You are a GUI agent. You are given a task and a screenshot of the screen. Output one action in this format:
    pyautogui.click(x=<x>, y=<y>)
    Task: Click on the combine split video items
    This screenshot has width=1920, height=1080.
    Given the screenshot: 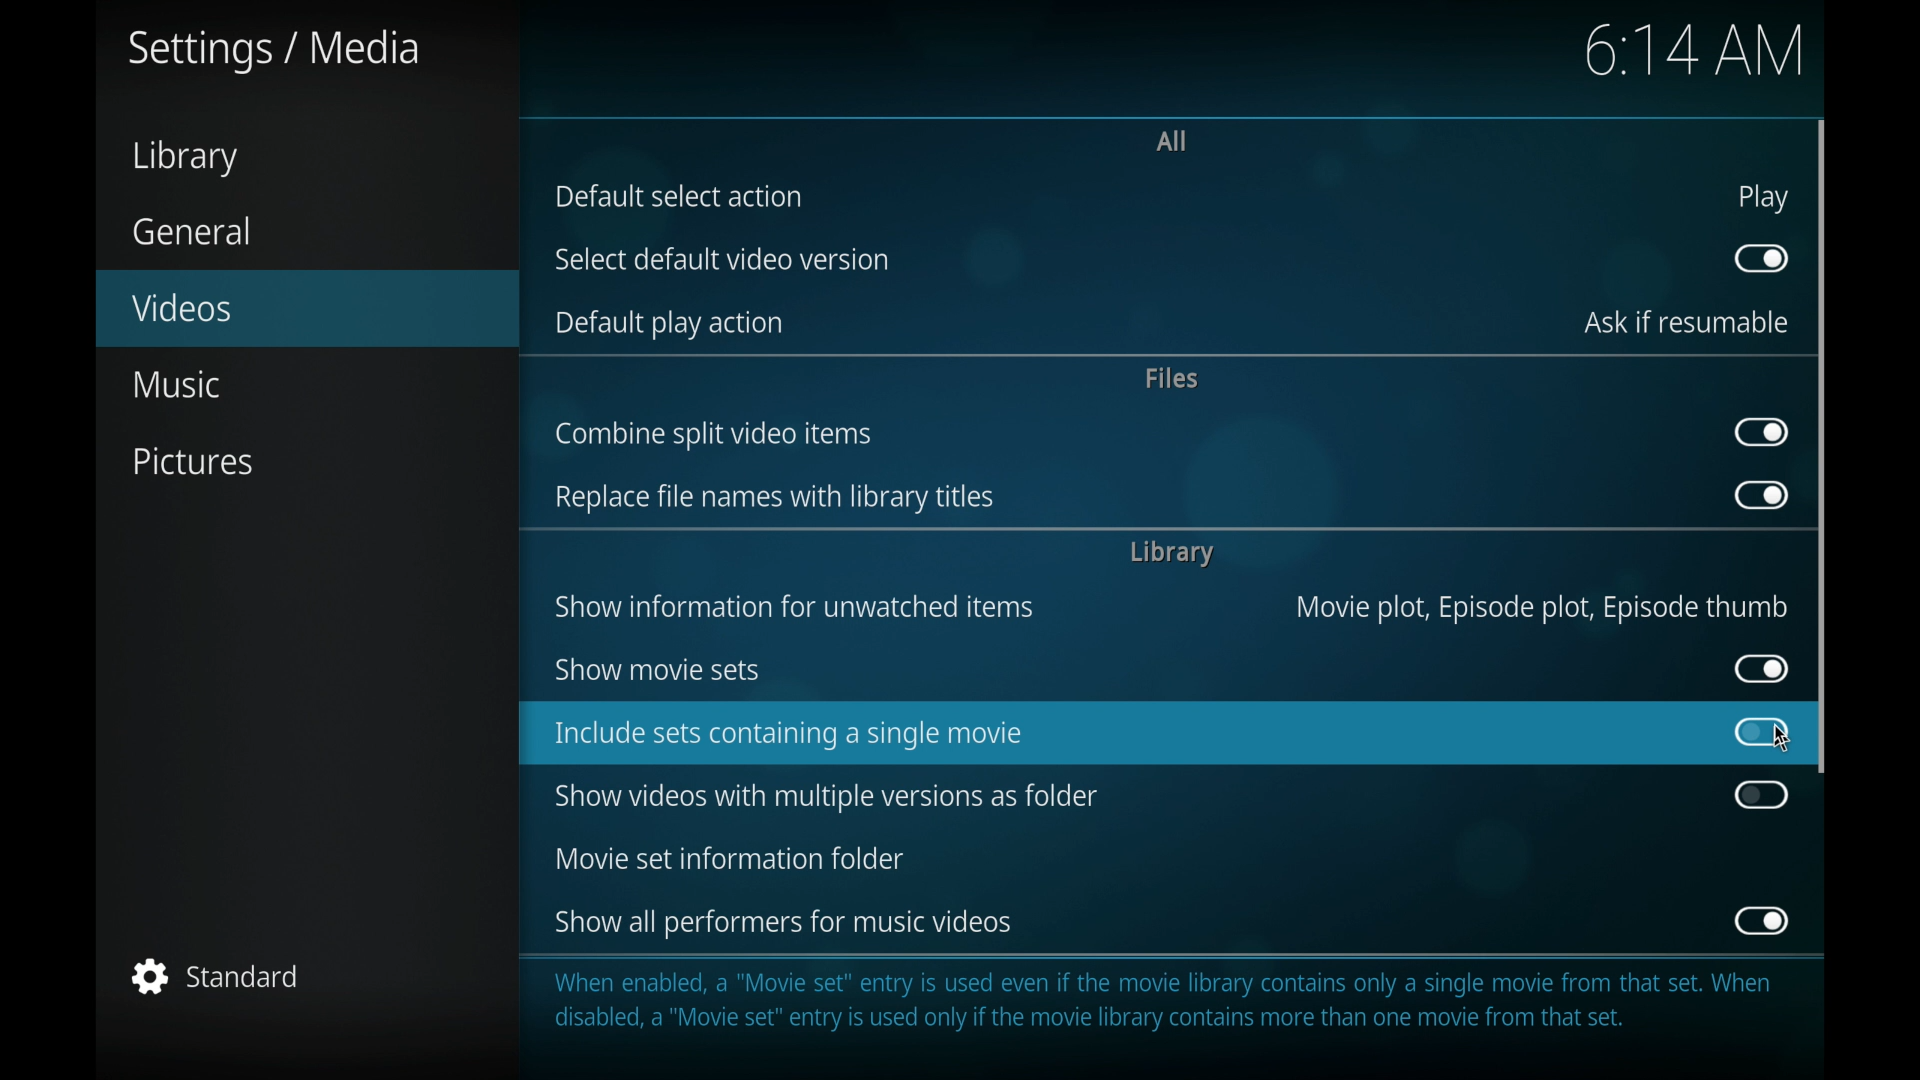 What is the action you would take?
    pyautogui.click(x=714, y=435)
    